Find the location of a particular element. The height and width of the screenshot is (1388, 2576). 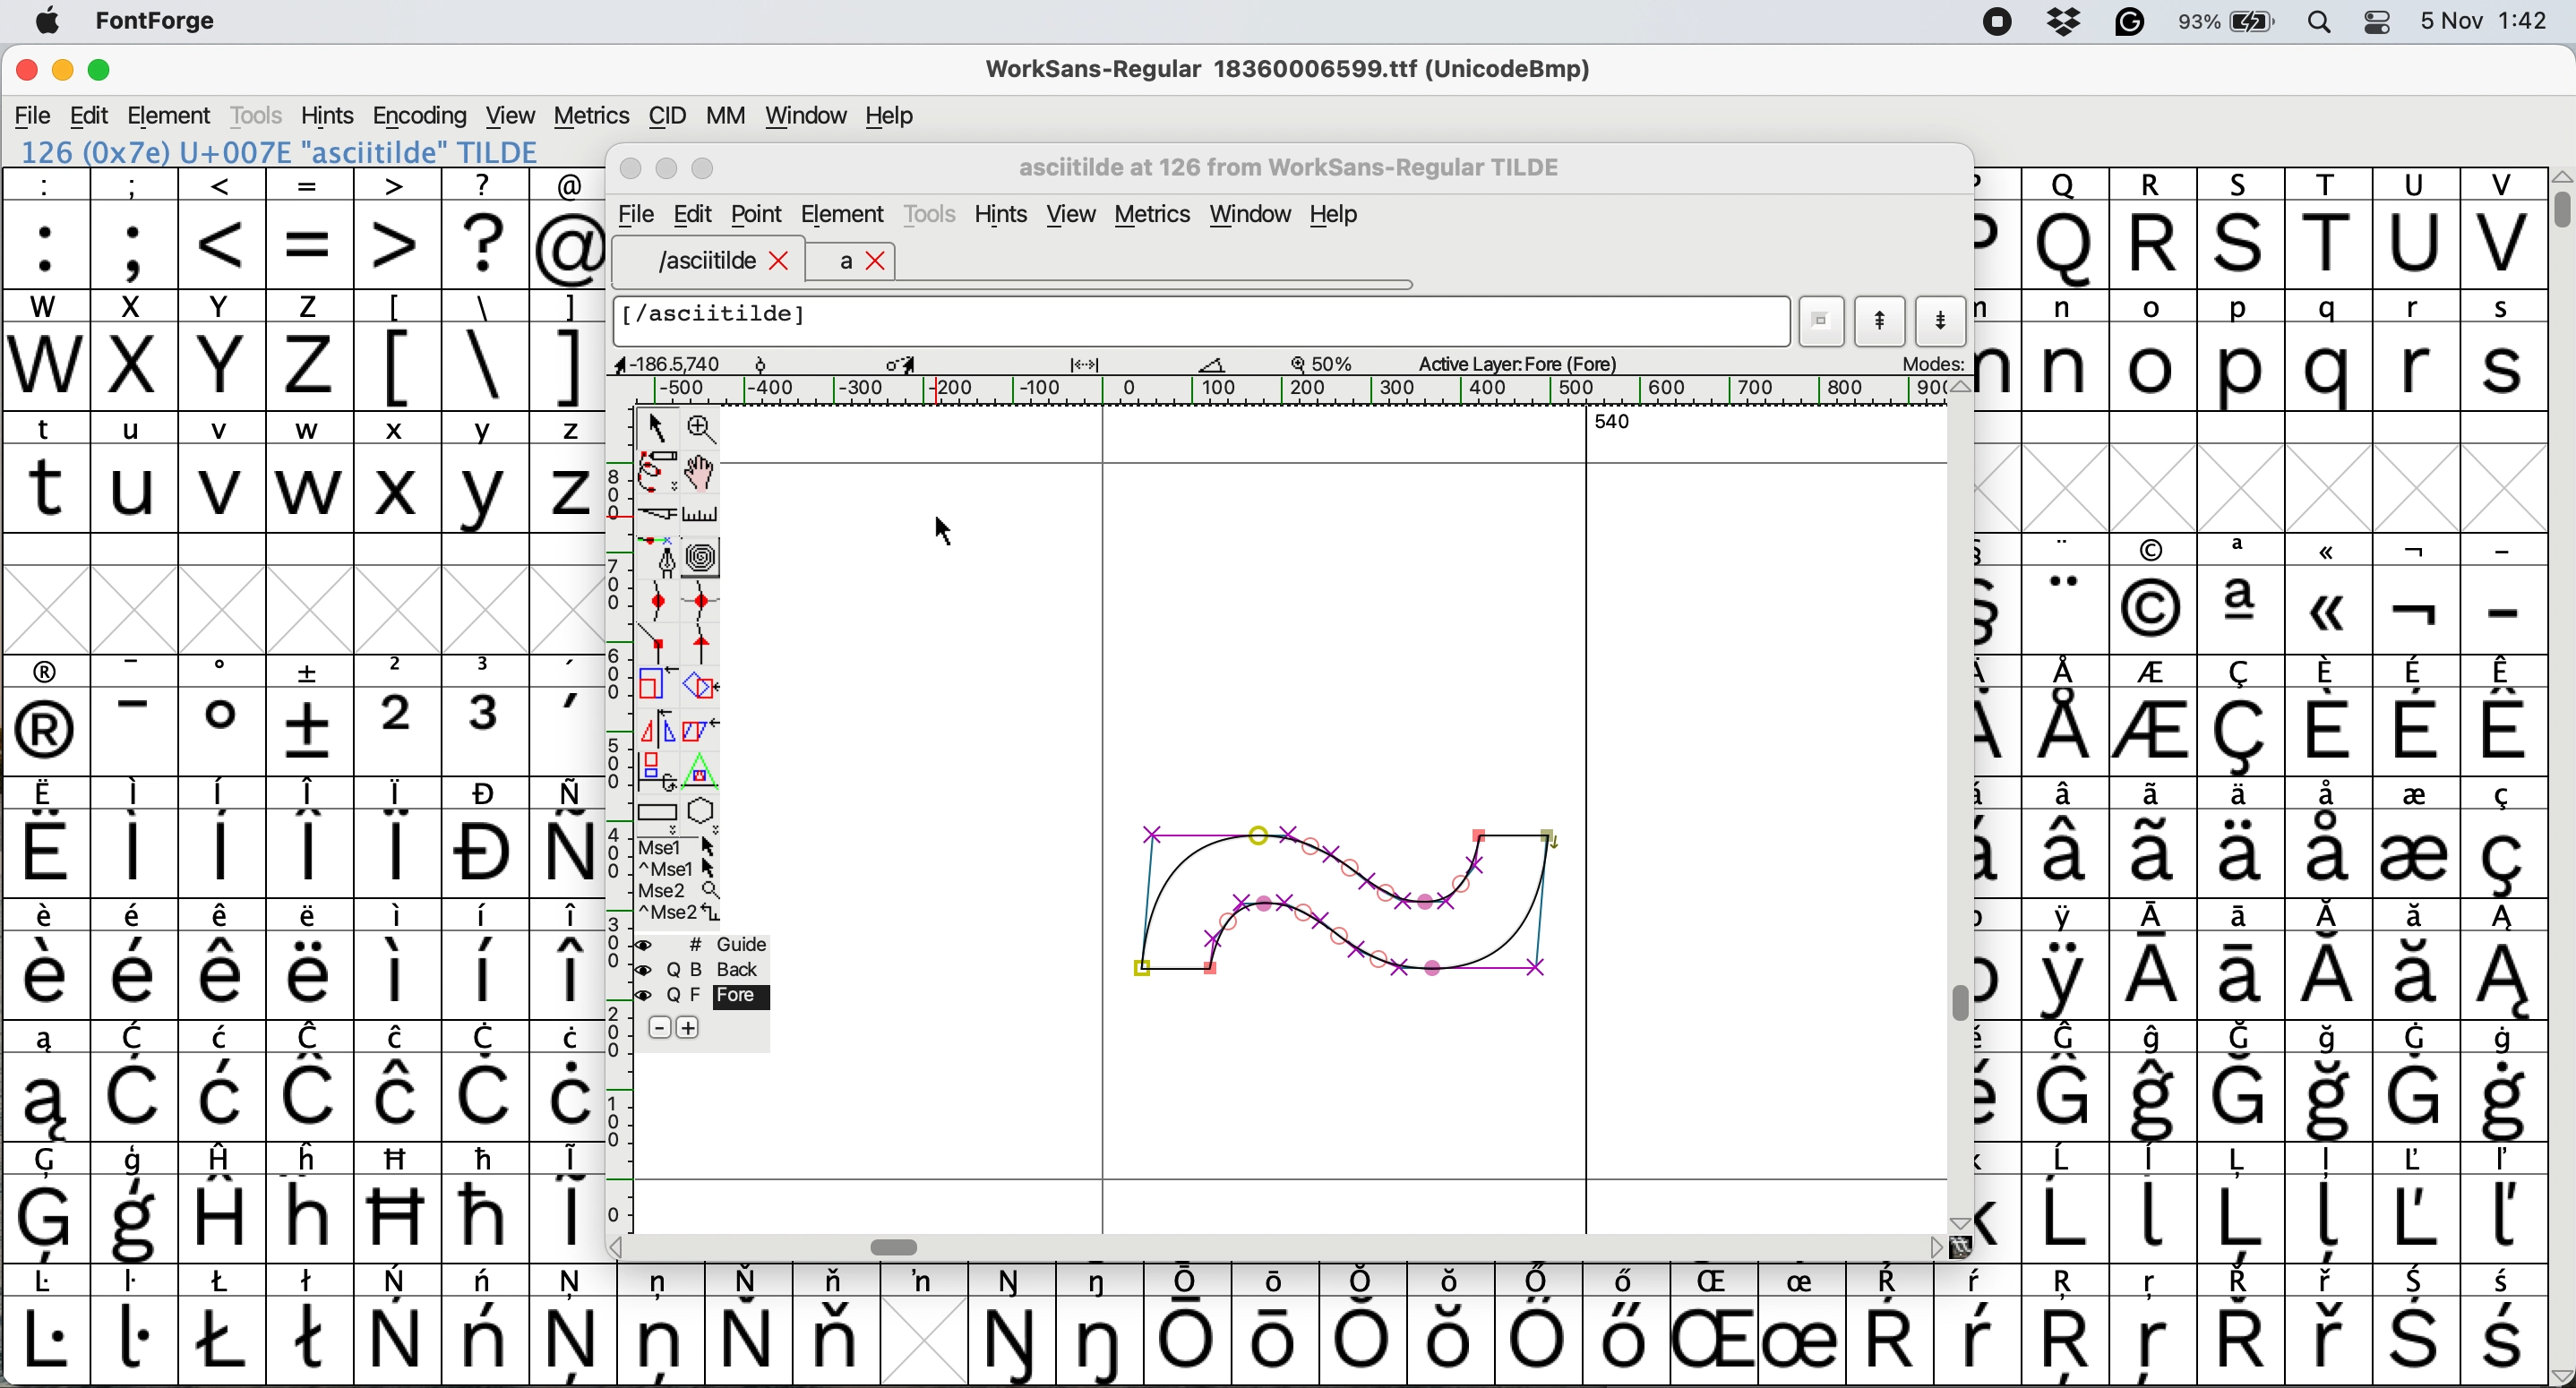

symbol is located at coordinates (228, 1081).